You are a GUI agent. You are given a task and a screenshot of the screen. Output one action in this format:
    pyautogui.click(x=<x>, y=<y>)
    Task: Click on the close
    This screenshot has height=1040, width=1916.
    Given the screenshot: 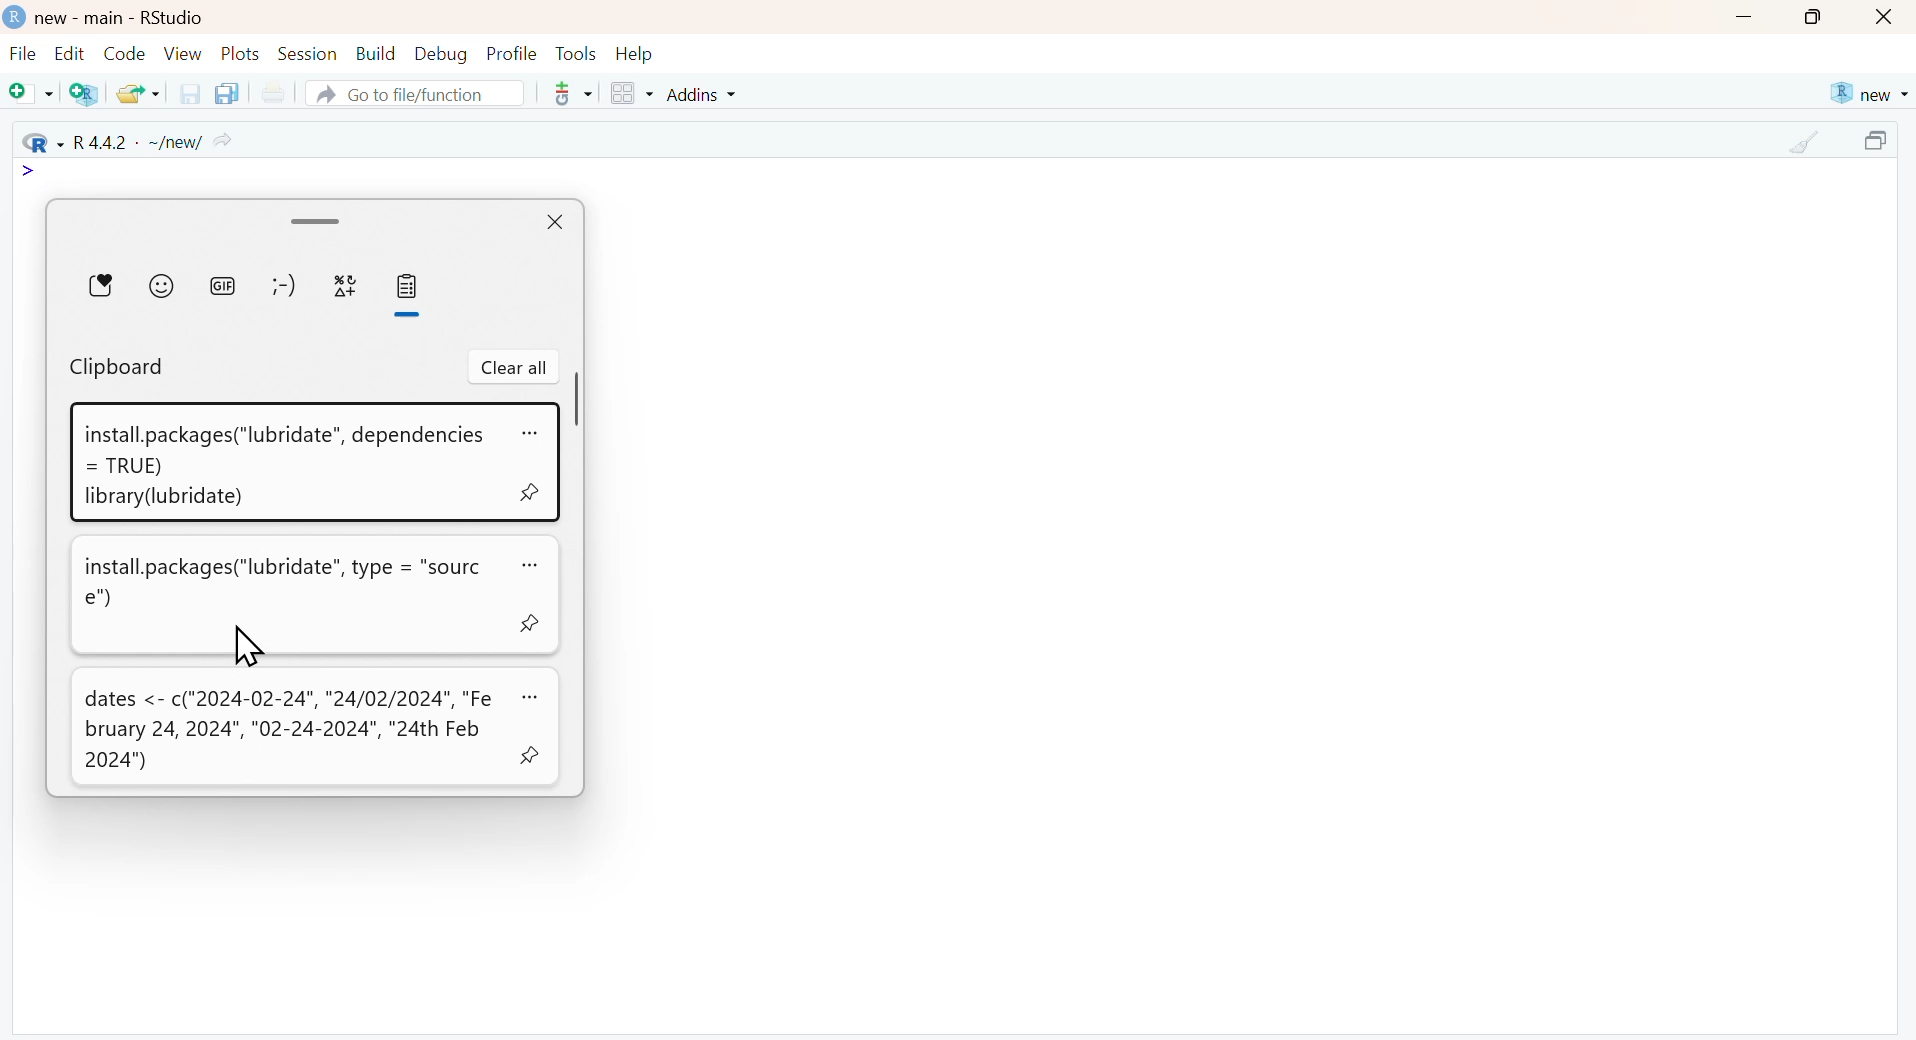 What is the action you would take?
    pyautogui.click(x=1886, y=18)
    